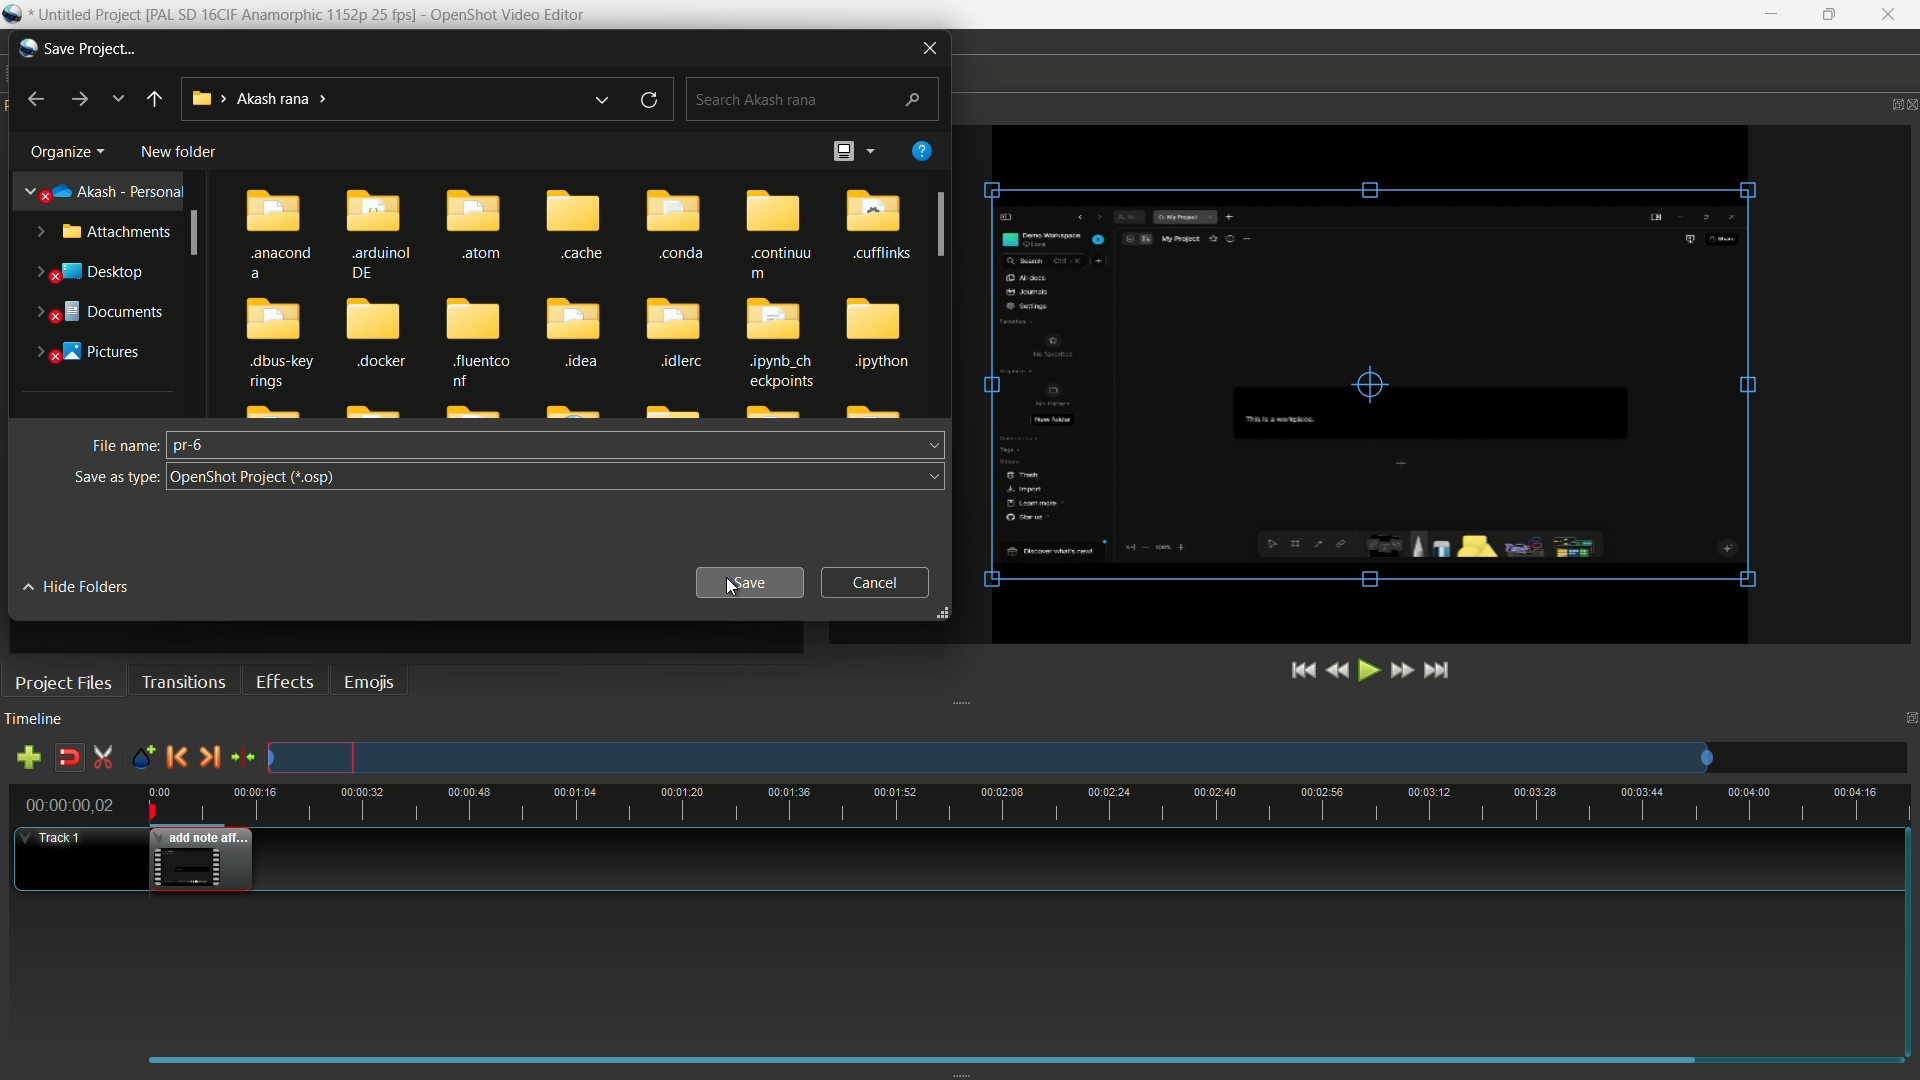 The width and height of the screenshot is (1920, 1080). What do you see at coordinates (1340, 670) in the screenshot?
I see `rewind` at bounding box center [1340, 670].